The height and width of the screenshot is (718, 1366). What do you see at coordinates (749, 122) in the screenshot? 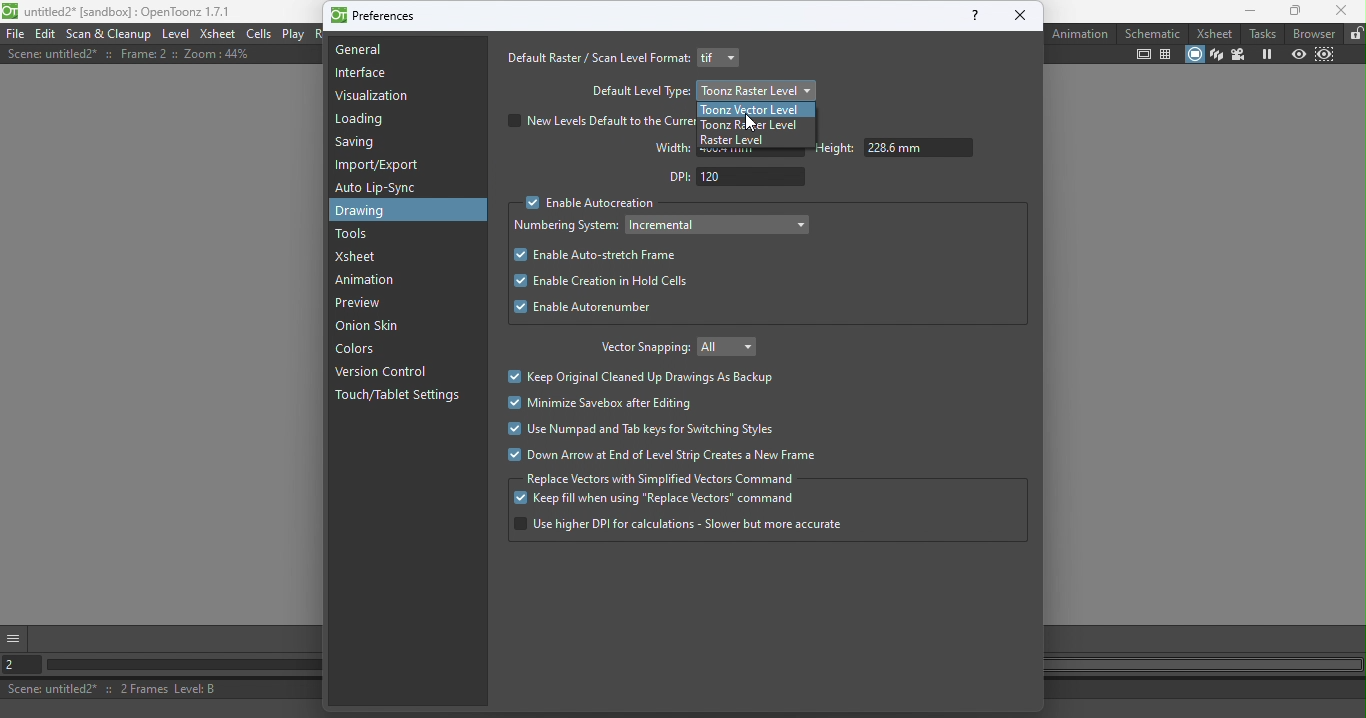
I see `Cursor` at bounding box center [749, 122].